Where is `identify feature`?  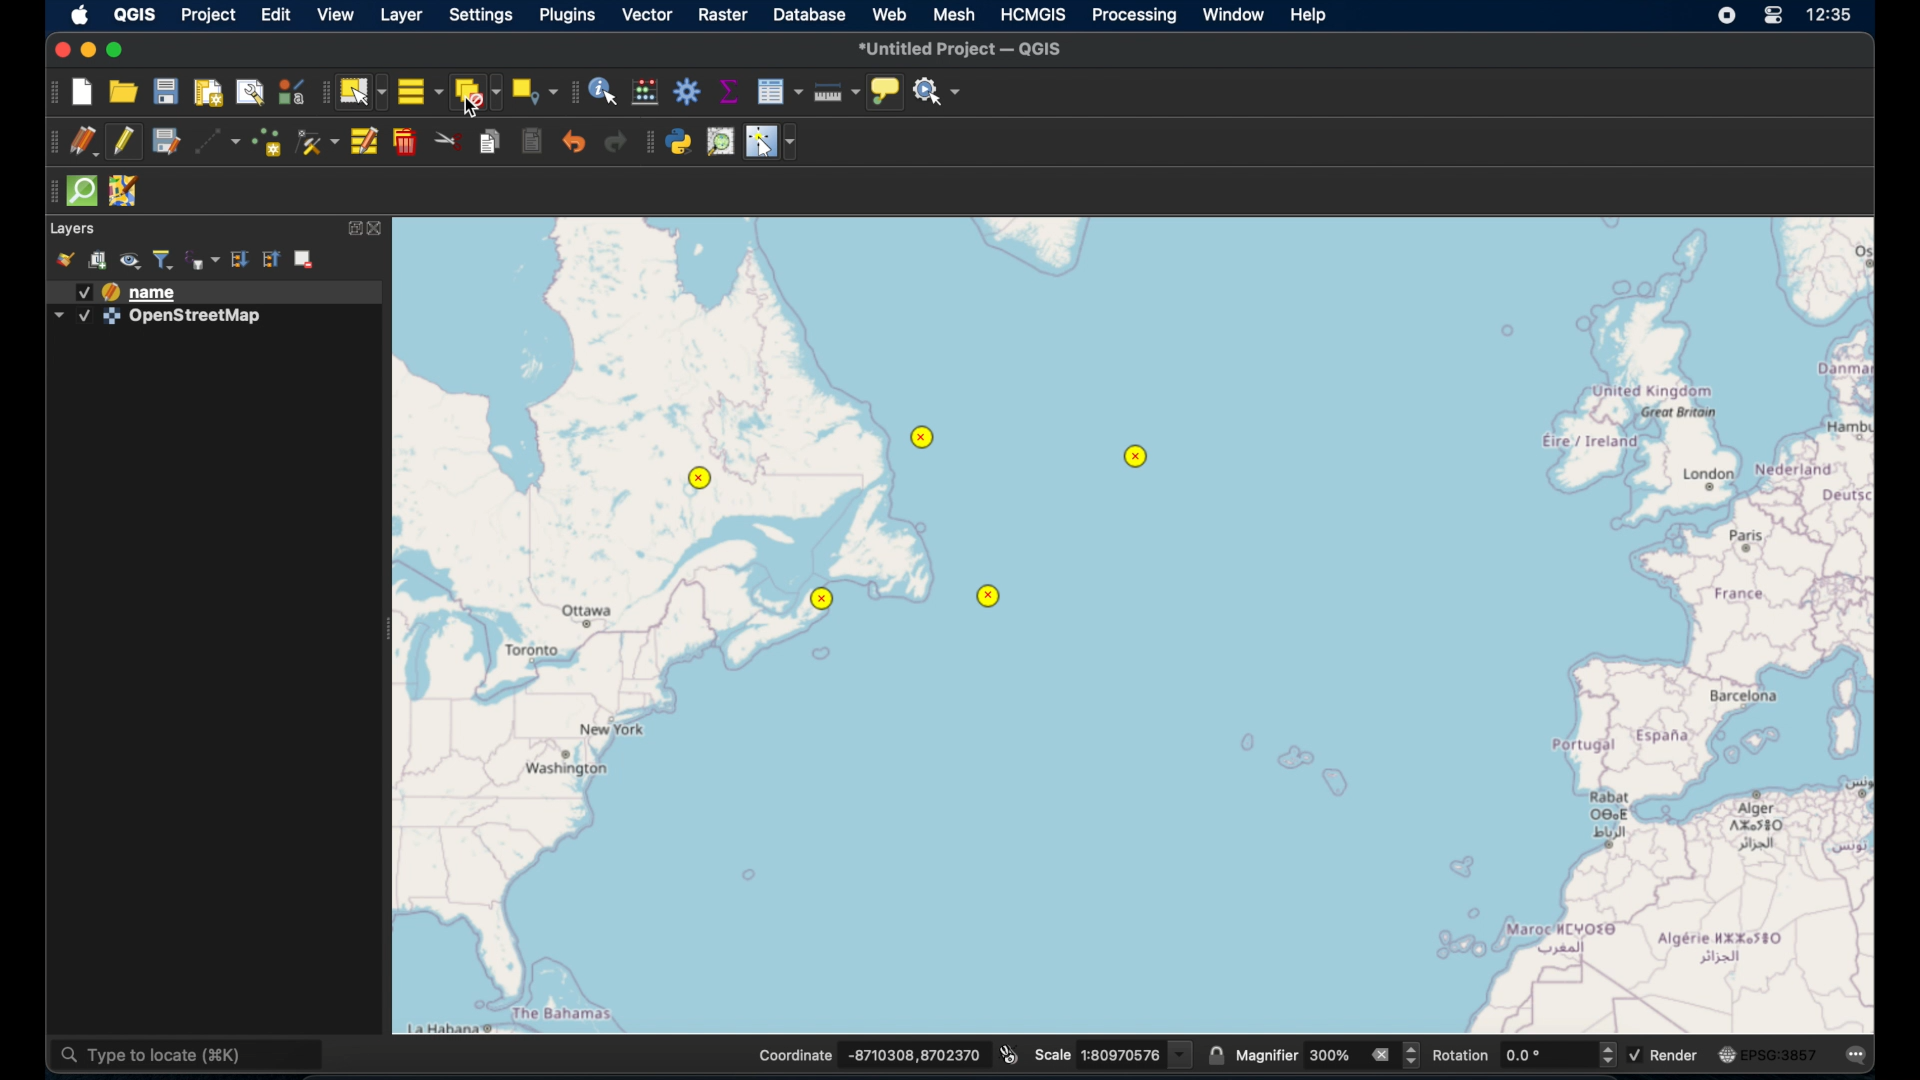 identify feature is located at coordinates (603, 92).